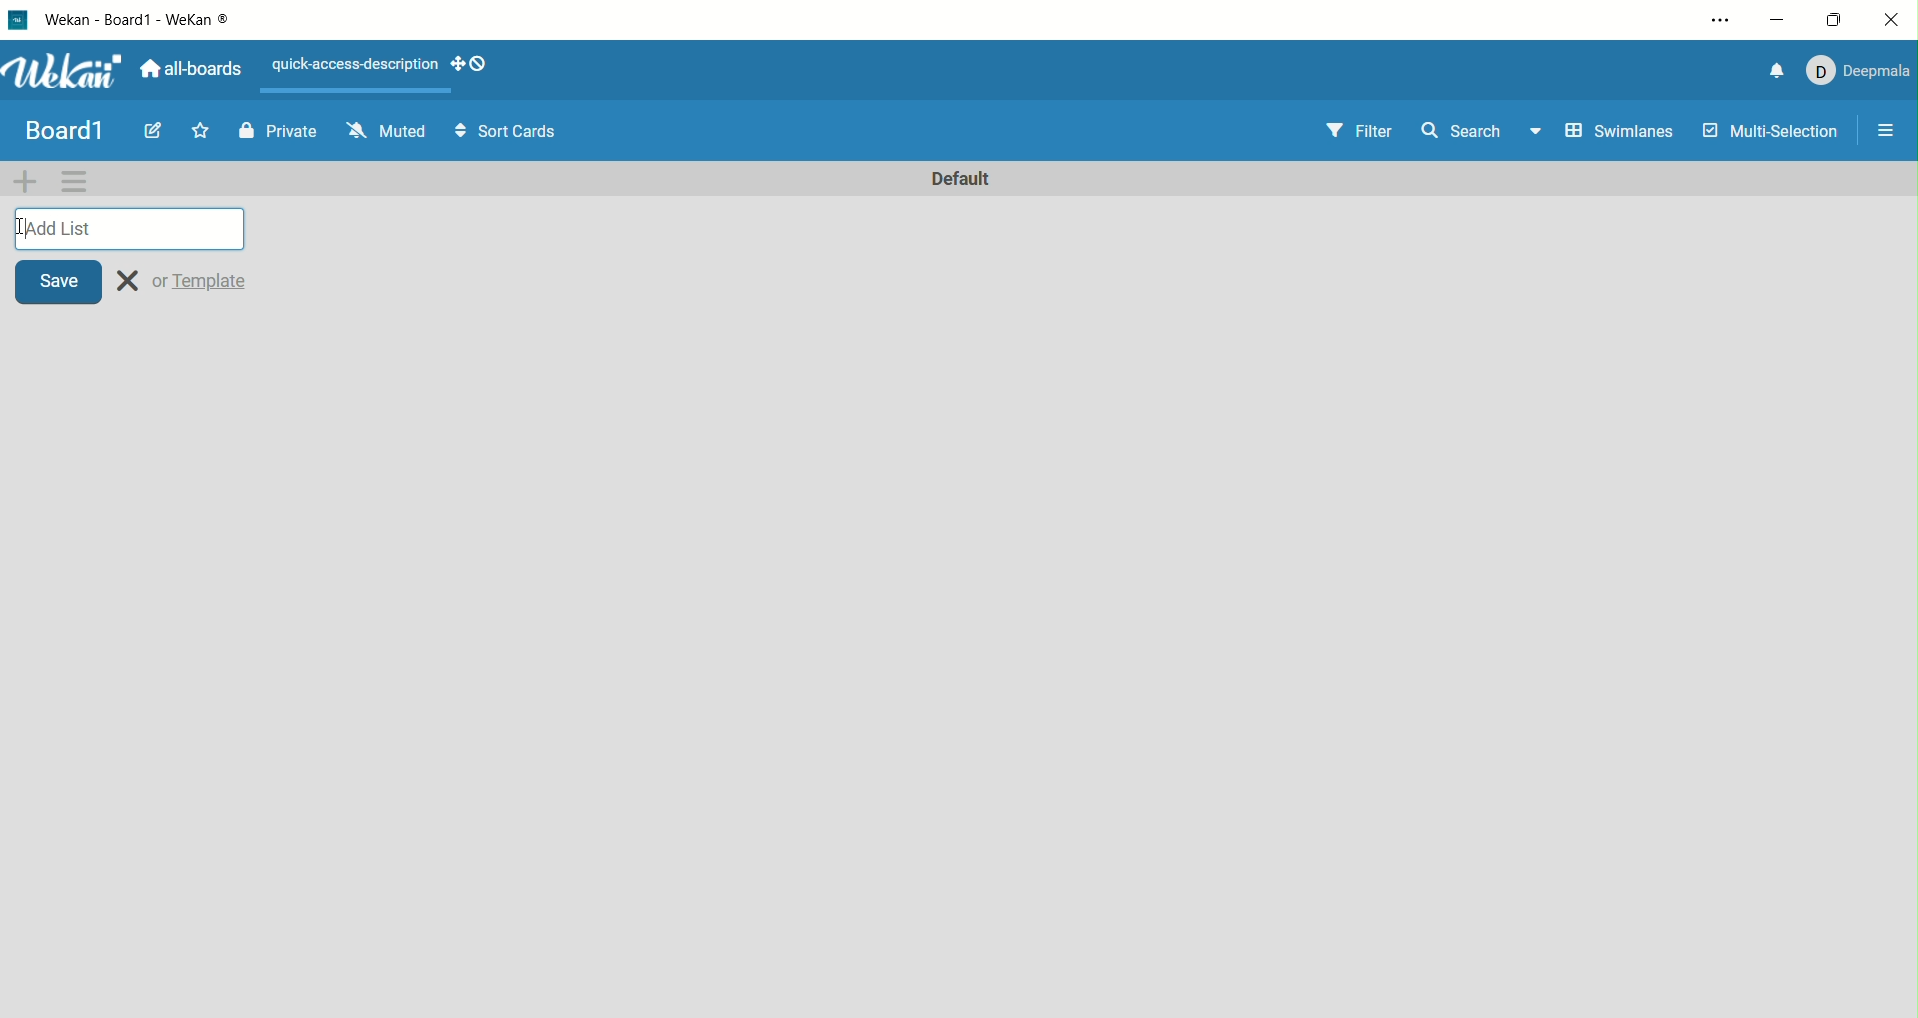 The image size is (1918, 1018). What do you see at coordinates (288, 133) in the screenshot?
I see `private` at bounding box center [288, 133].